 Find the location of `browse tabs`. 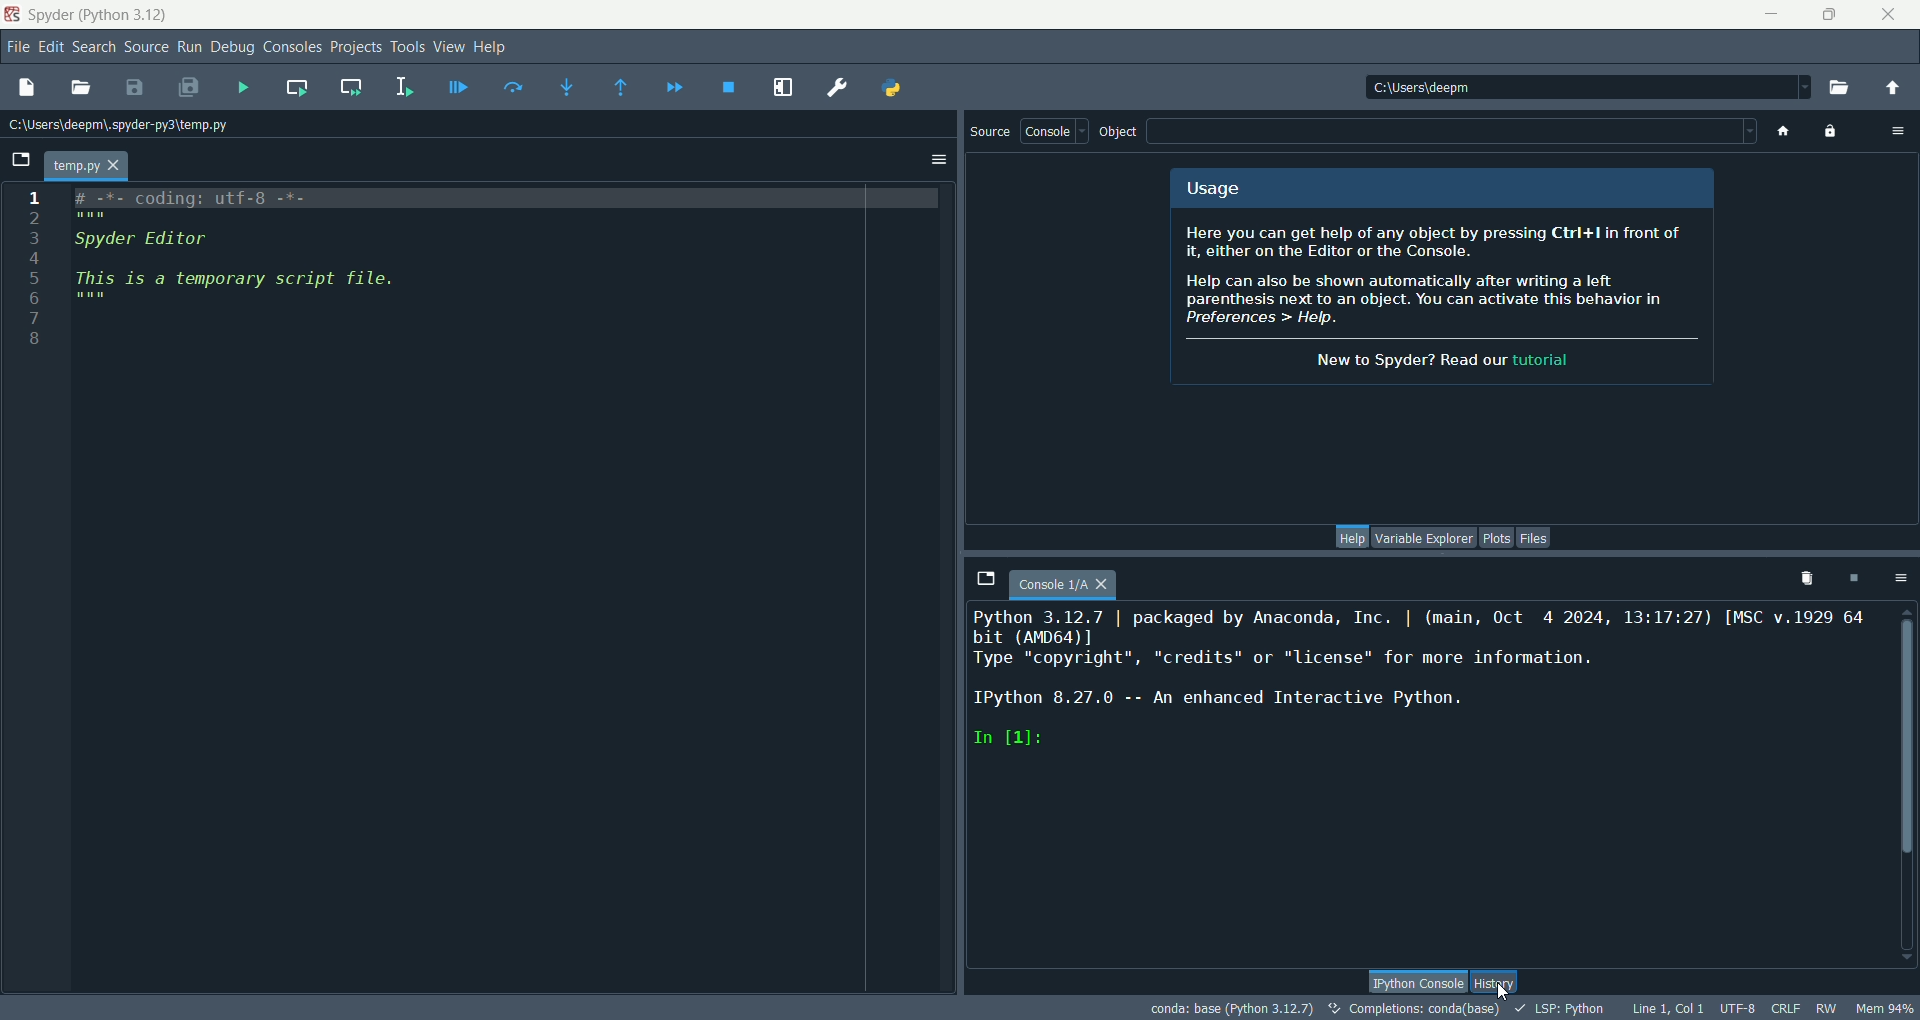

browse tabs is located at coordinates (985, 576).